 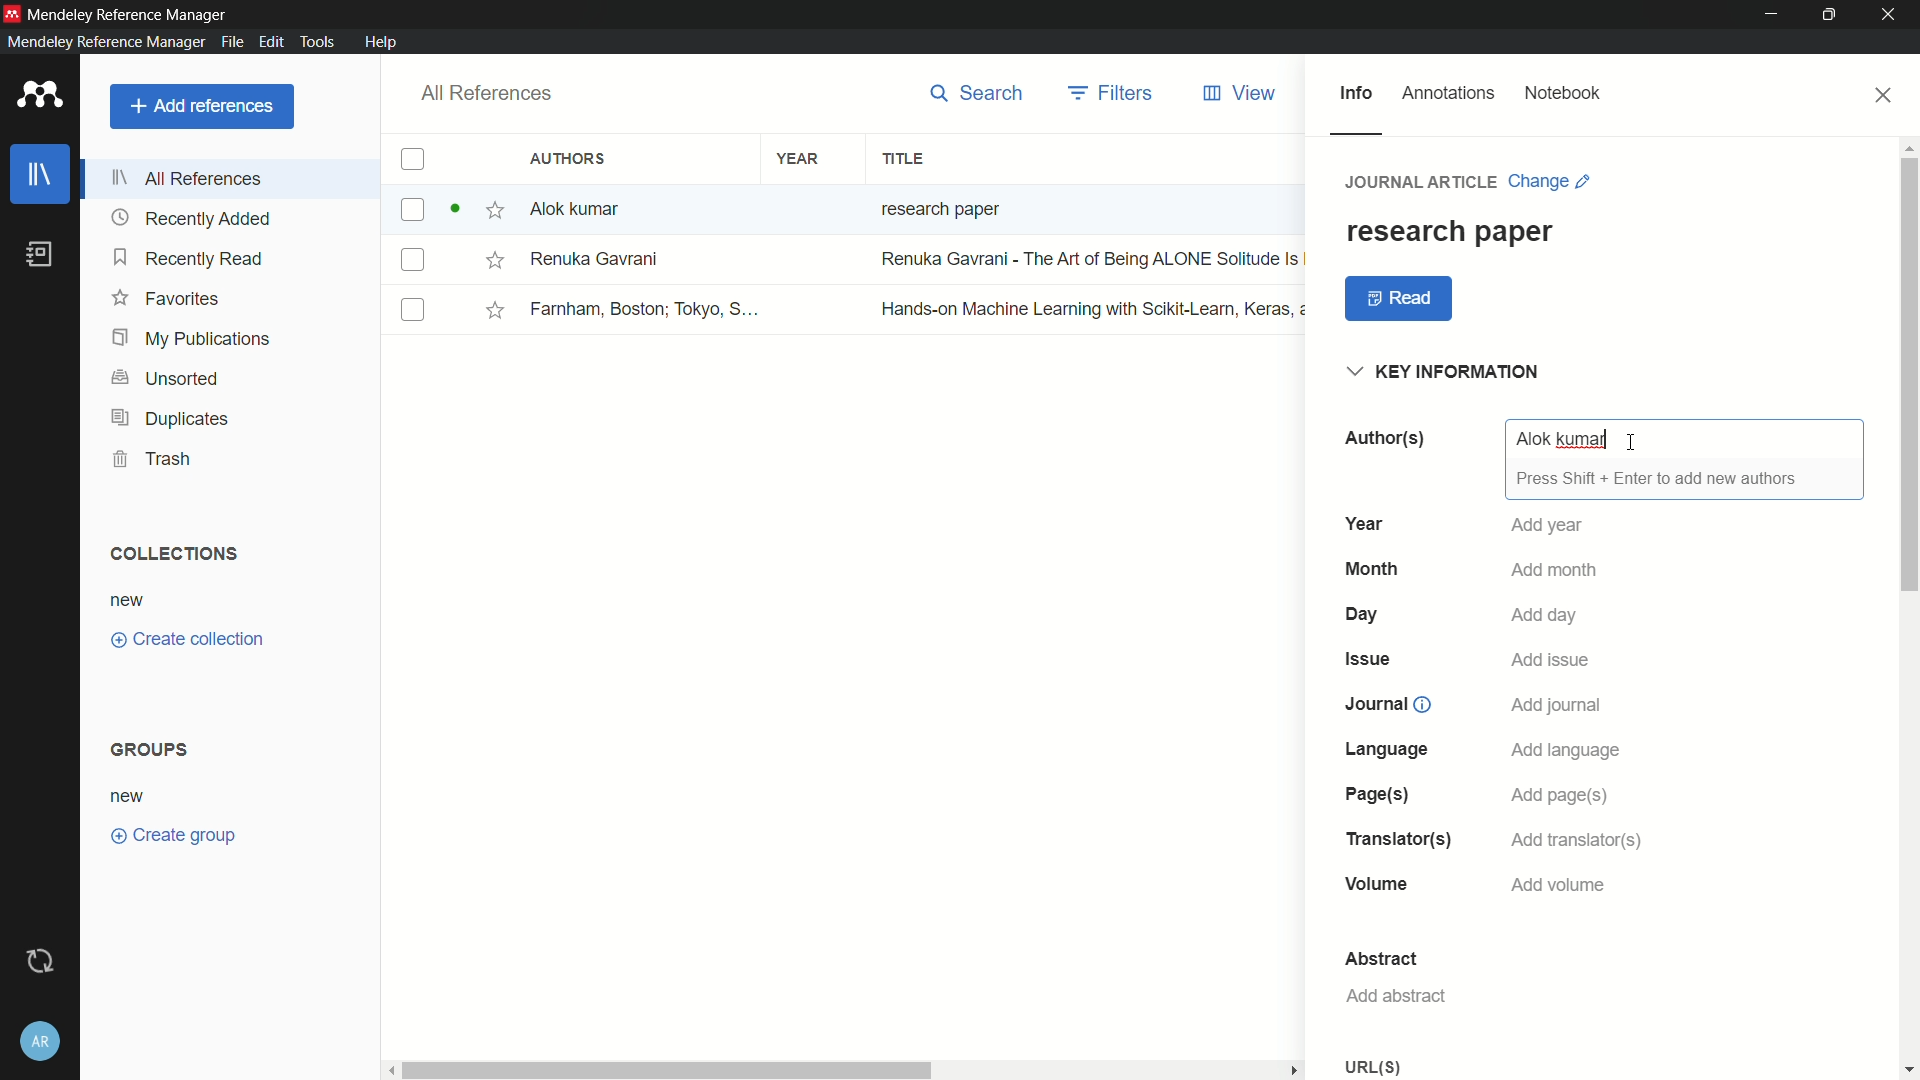 What do you see at coordinates (847, 1070) in the screenshot?
I see `horizontal scrollbar` at bounding box center [847, 1070].